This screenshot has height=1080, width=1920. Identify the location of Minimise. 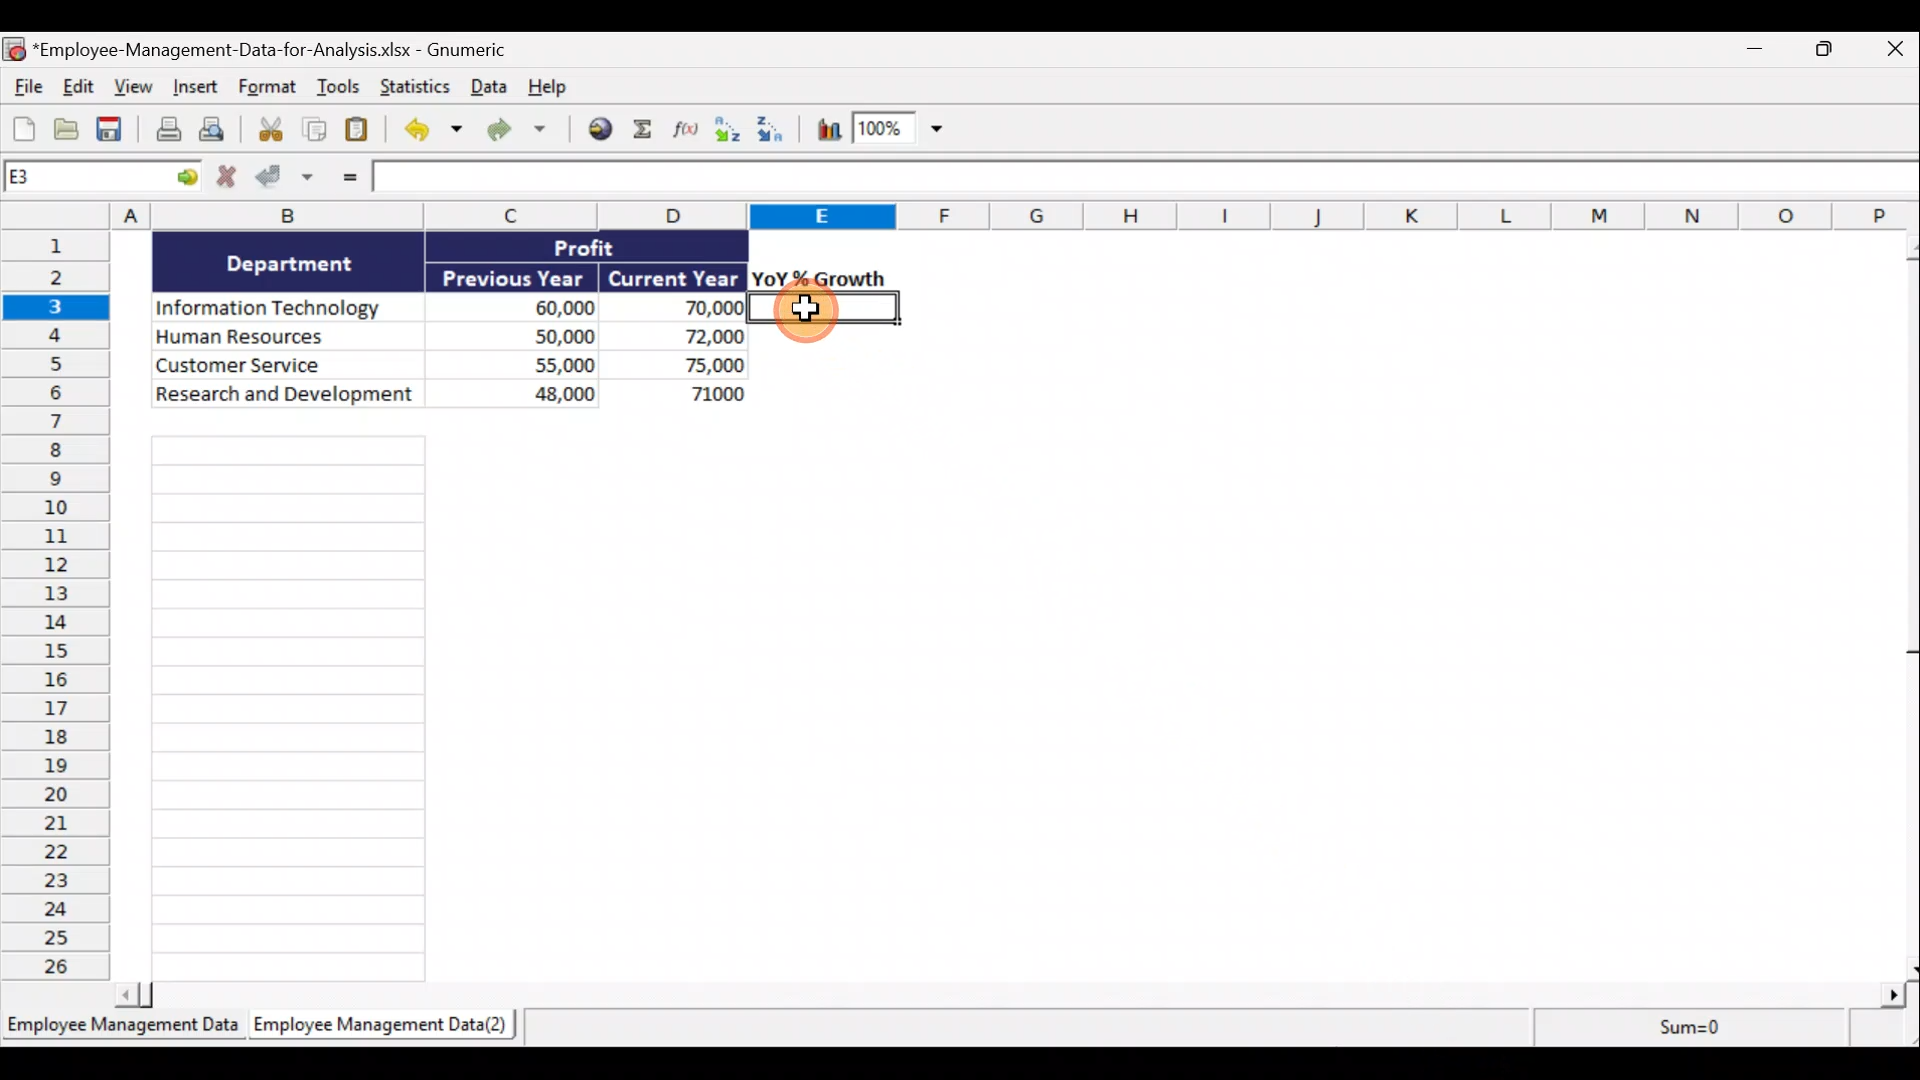
(1751, 53).